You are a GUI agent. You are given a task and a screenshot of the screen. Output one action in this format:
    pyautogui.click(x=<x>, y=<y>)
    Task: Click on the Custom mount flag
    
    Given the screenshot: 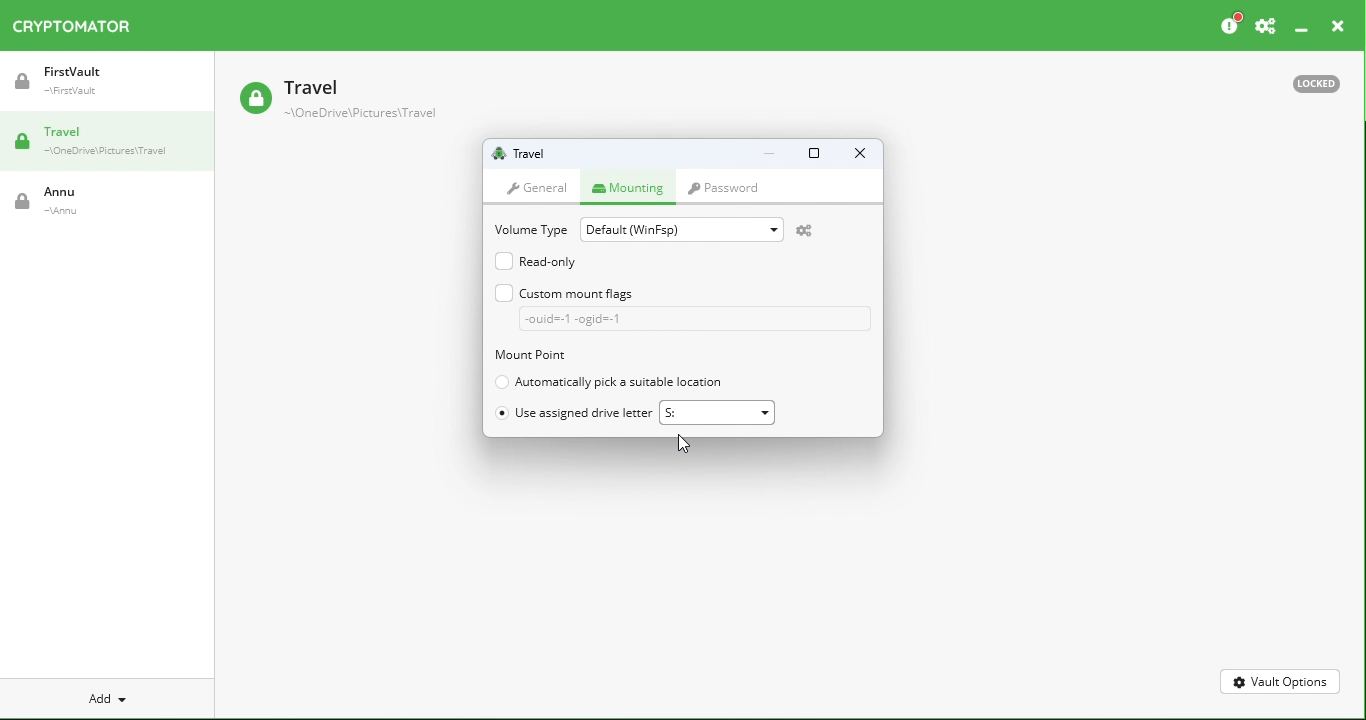 What is the action you would take?
    pyautogui.click(x=678, y=306)
    